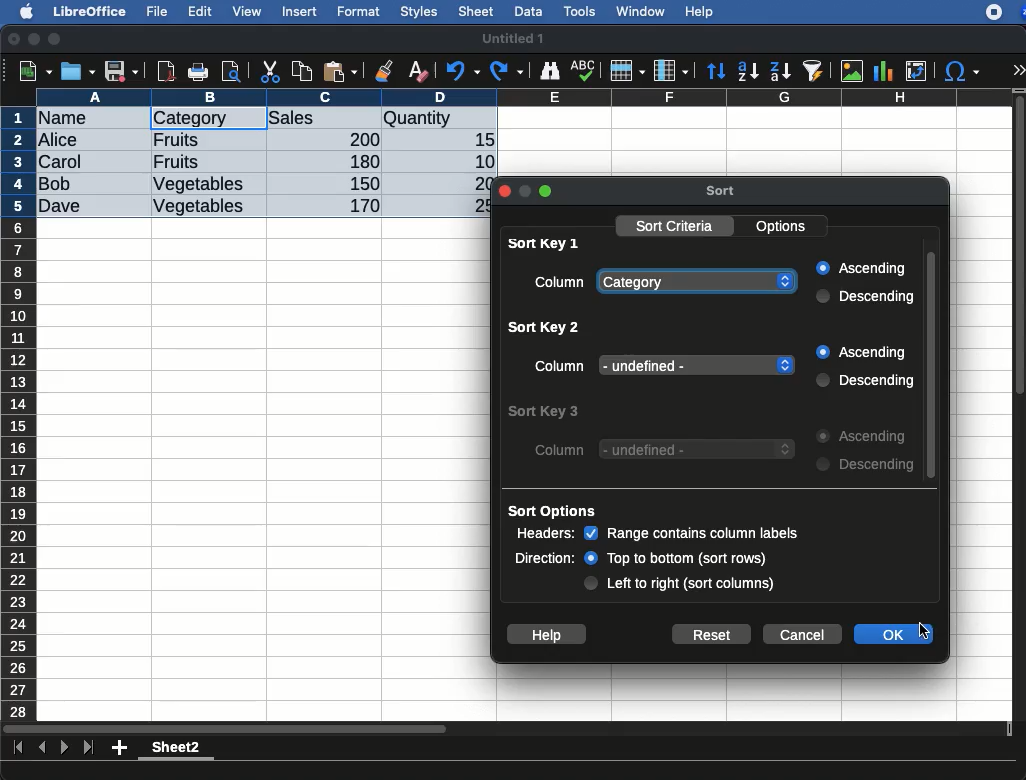 The width and height of the screenshot is (1026, 780). I want to click on pdf preview, so click(167, 71).